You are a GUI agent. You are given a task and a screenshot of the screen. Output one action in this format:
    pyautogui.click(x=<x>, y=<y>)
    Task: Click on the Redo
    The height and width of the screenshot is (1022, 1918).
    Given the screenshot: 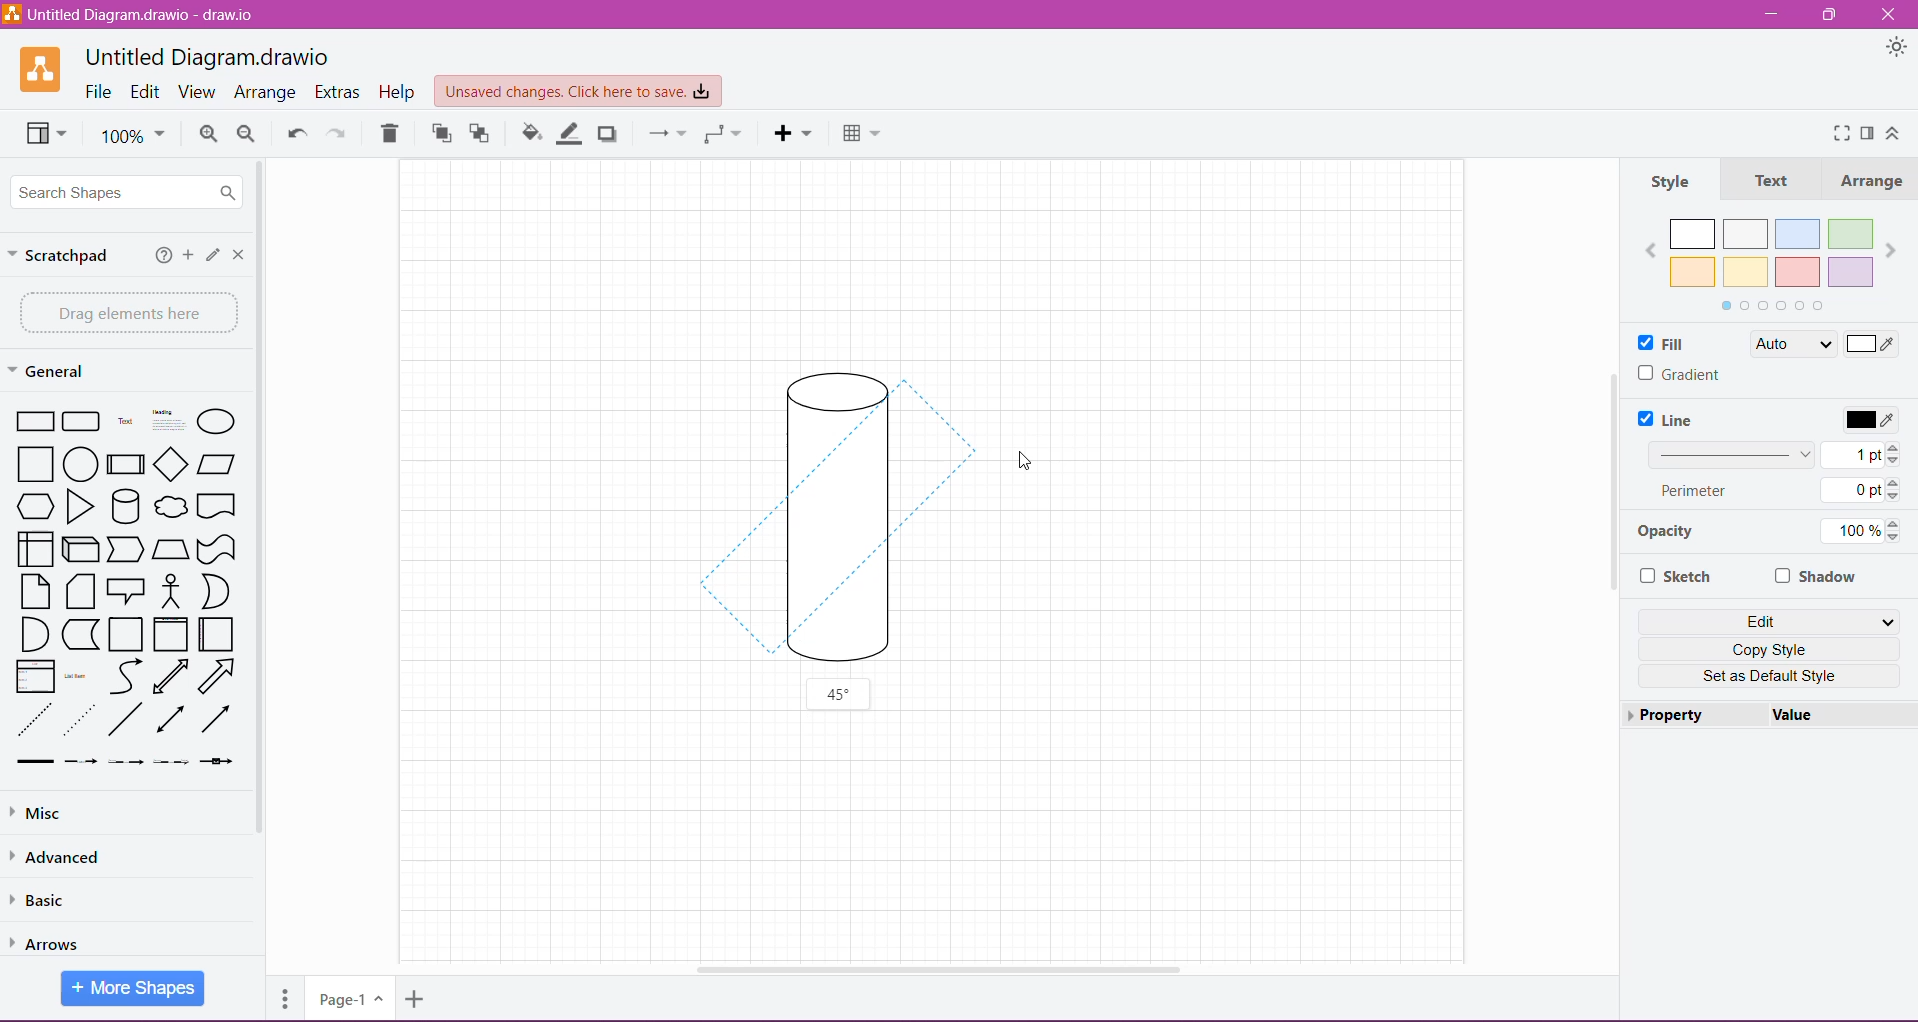 What is the action you would take?
    pyautogui.click(x=340, y=134)
    